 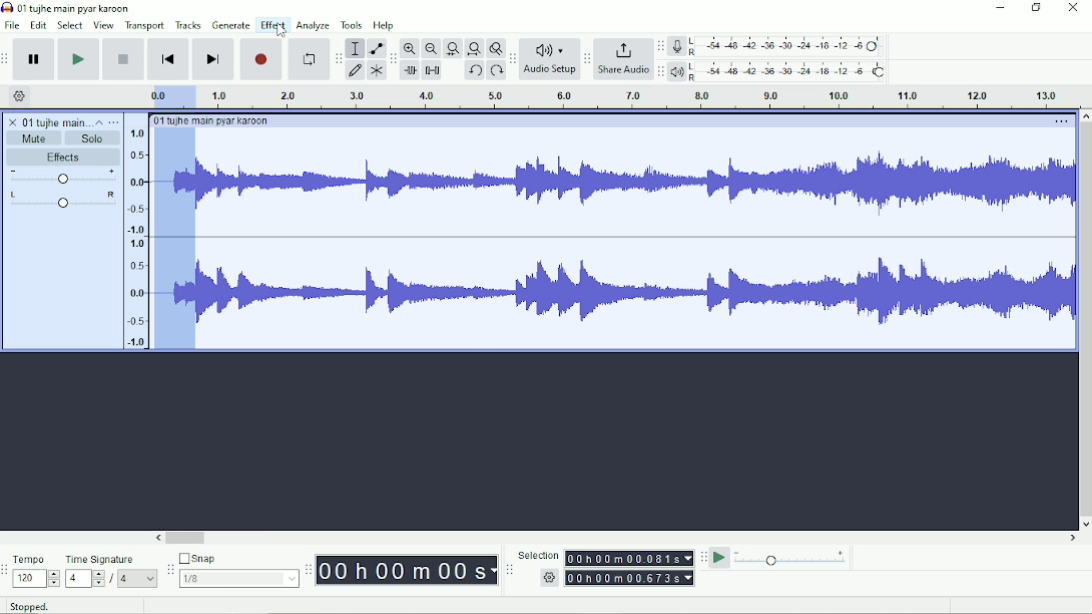 I want to click on Silence audio selection, so click(x=432, y=70).